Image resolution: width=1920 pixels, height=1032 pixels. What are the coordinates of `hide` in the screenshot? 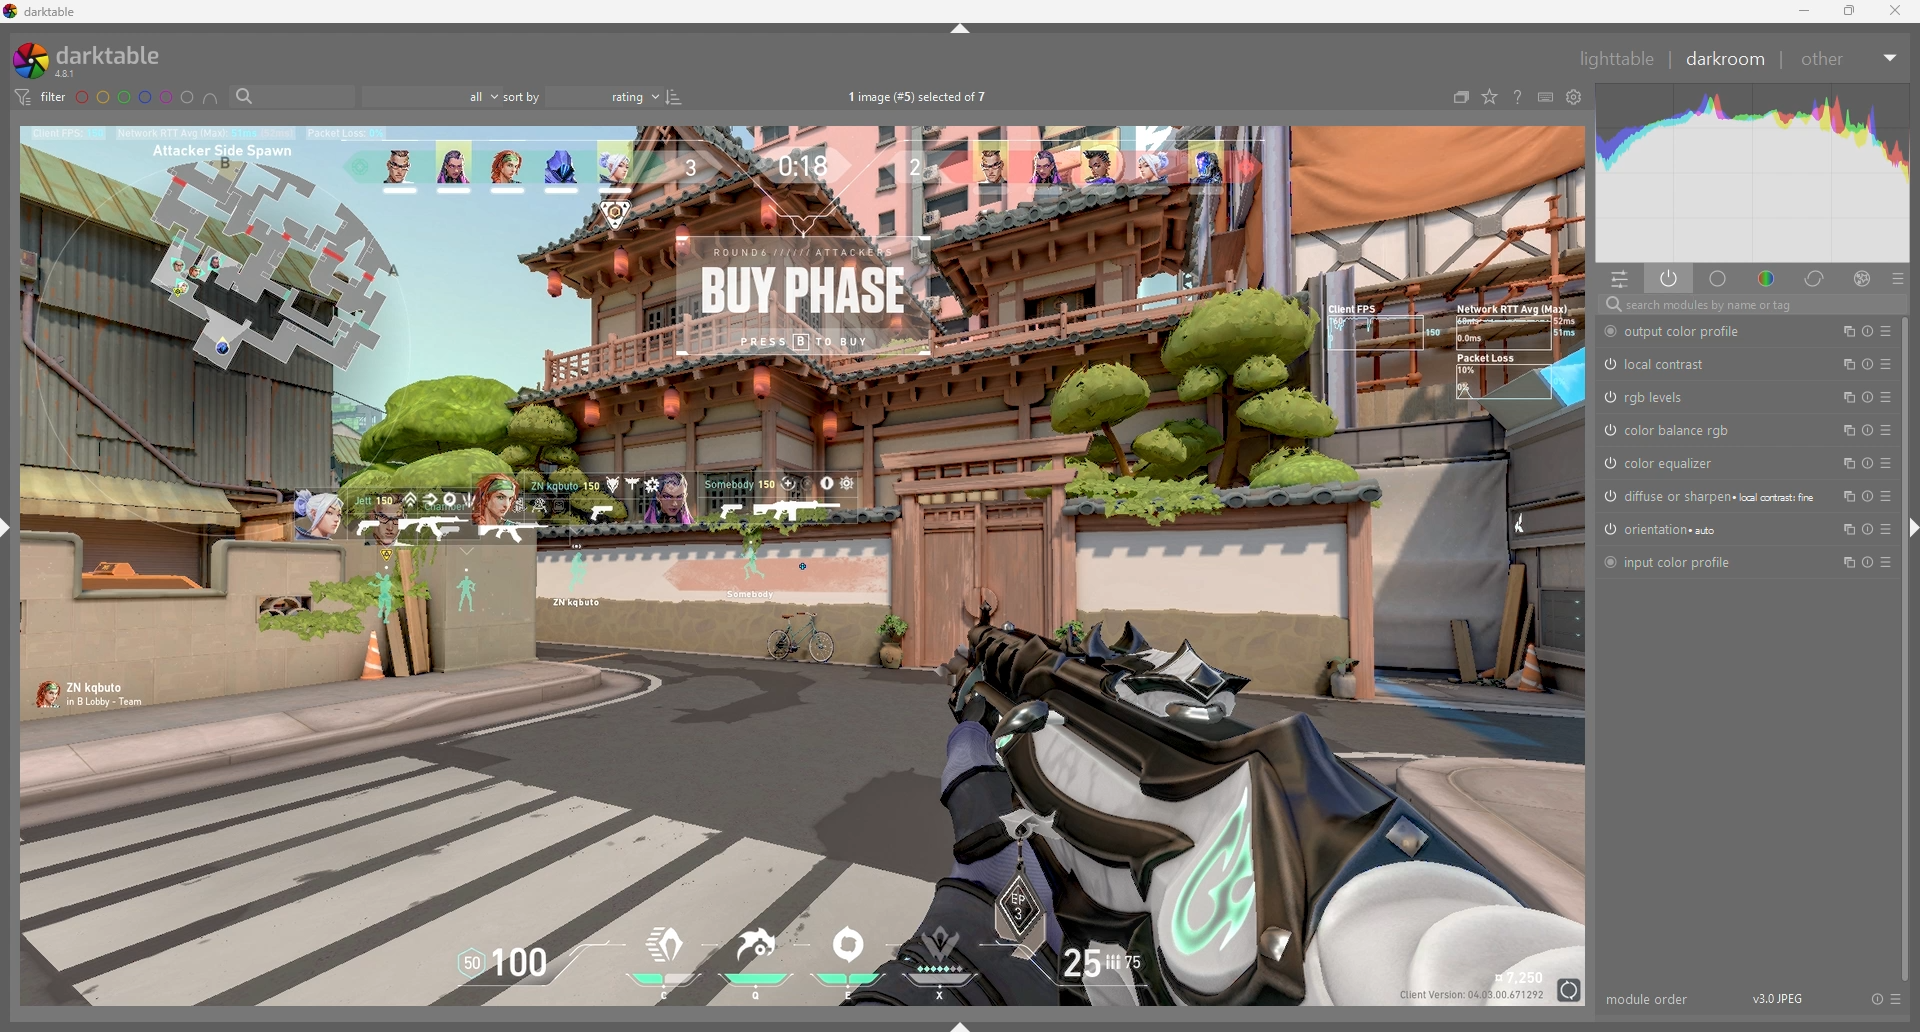 It's located at (962, 28).